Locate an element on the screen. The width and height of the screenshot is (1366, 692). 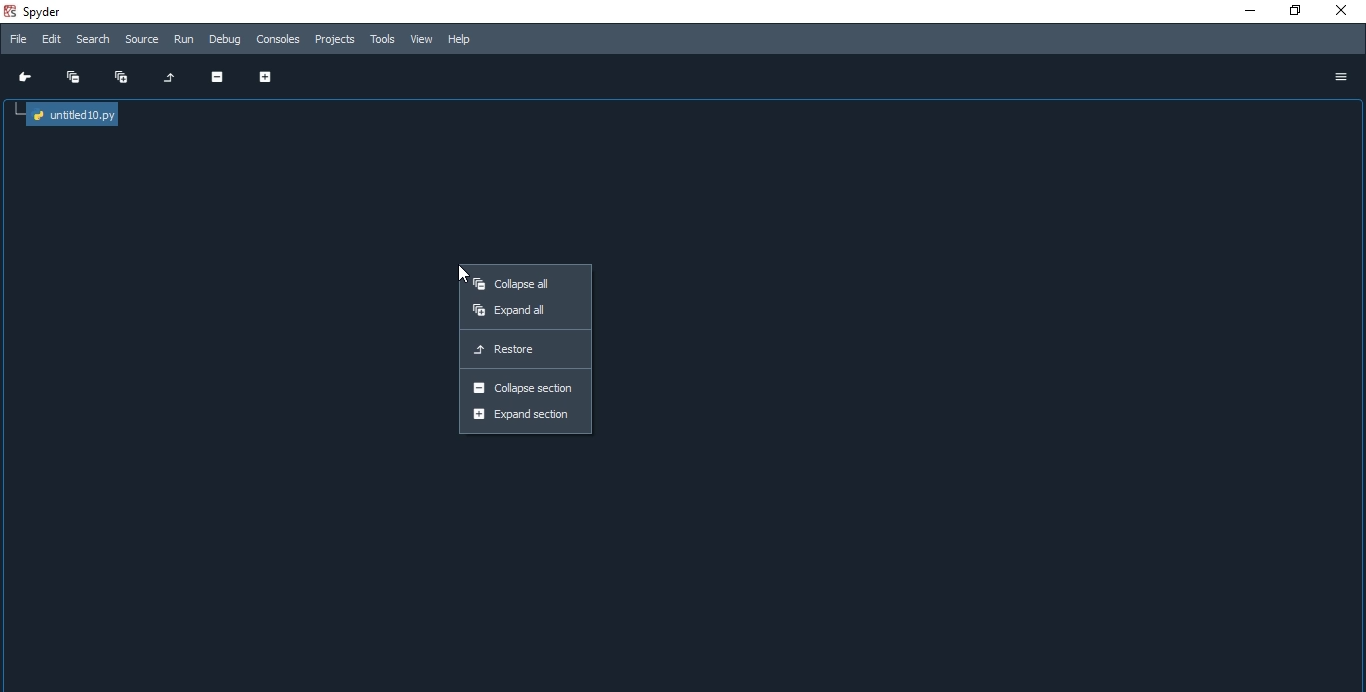
Help is located at coordinates (467, 42).